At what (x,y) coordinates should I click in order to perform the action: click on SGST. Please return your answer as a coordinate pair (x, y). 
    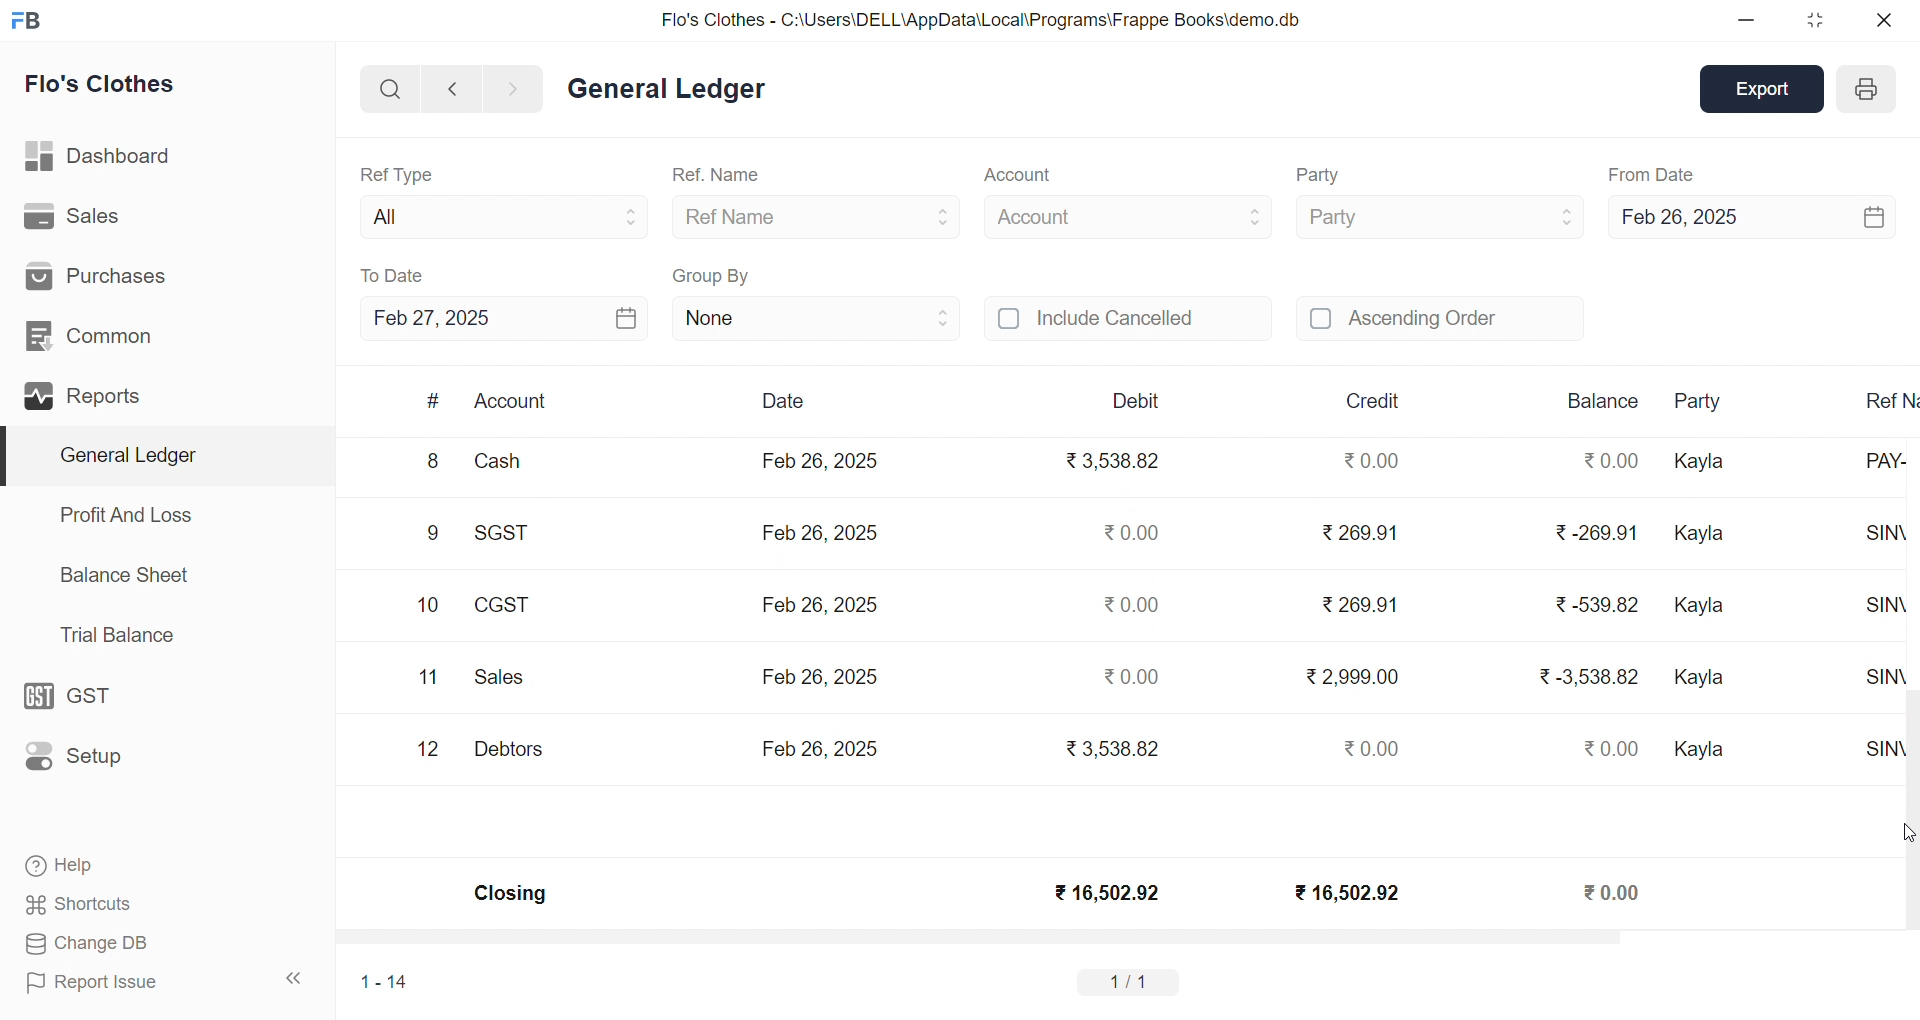
    Looking at the image, I should click on (512, 535).